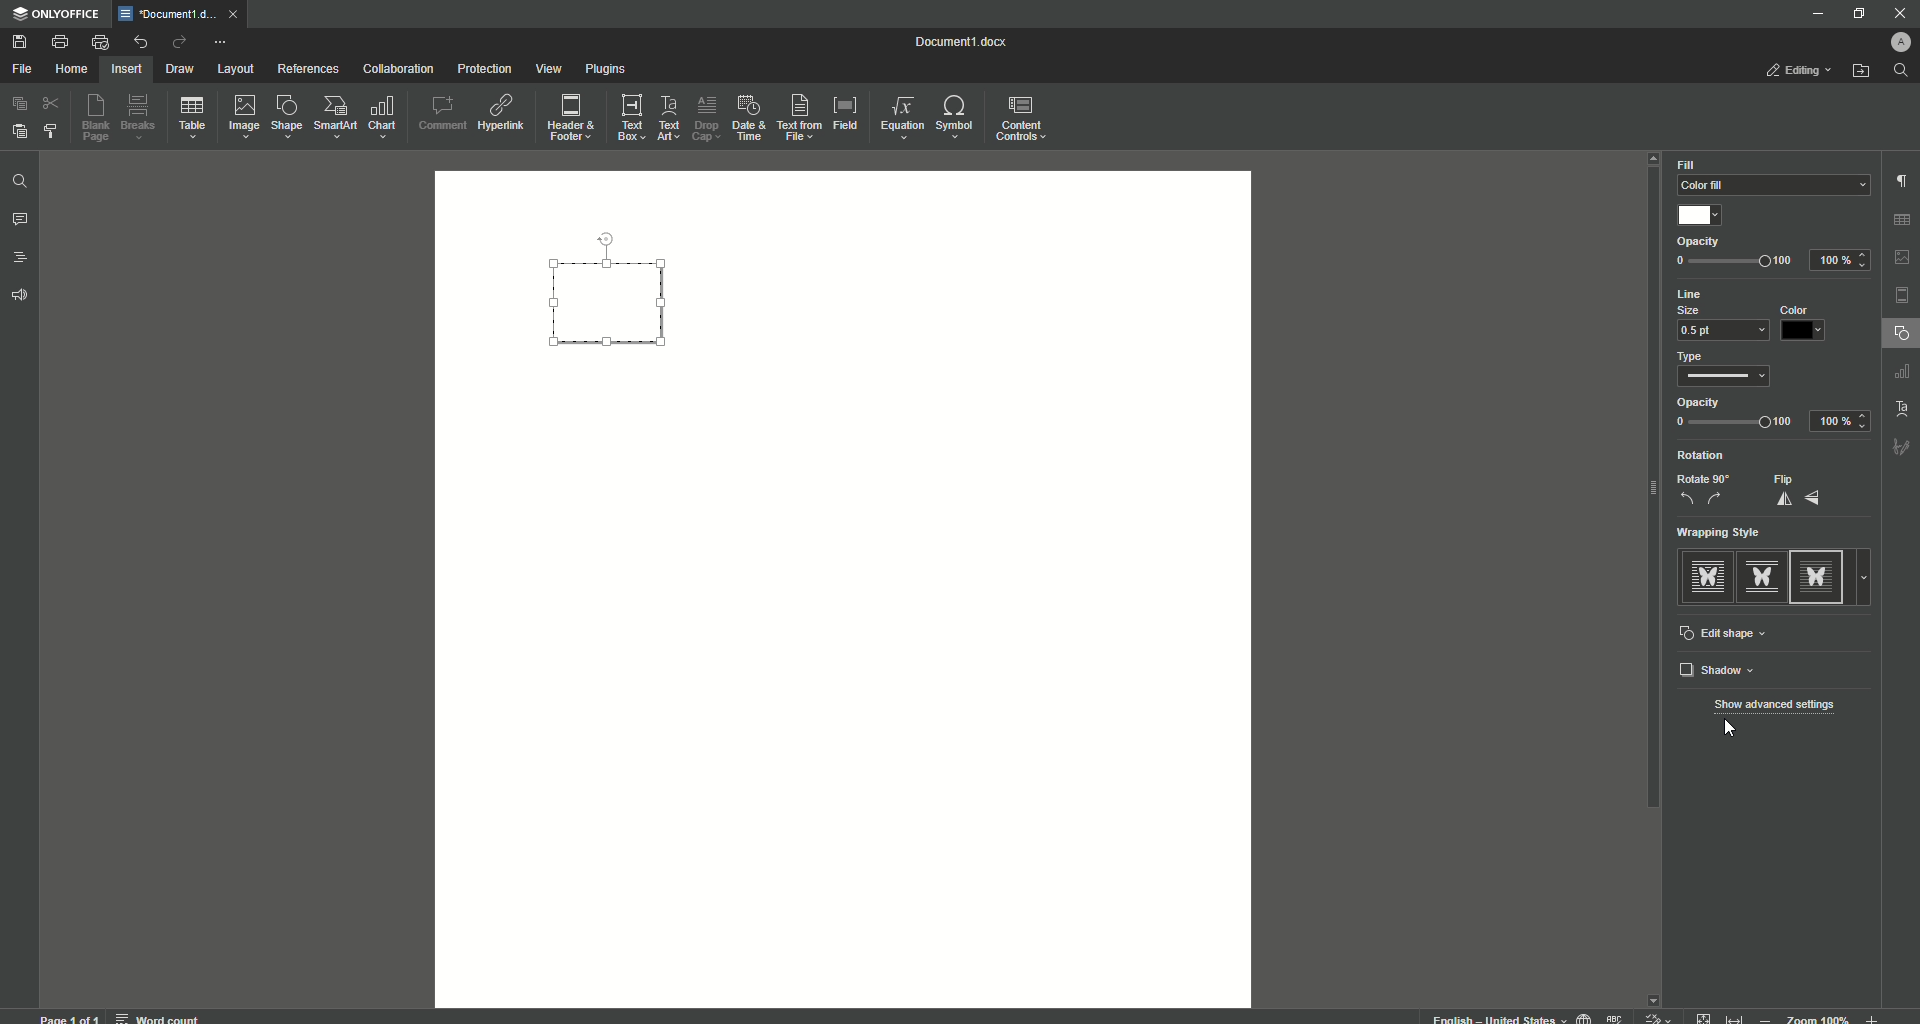 The width and height of the screenshot is (1920, 1024). I want to click on Find, so click(19, 183).